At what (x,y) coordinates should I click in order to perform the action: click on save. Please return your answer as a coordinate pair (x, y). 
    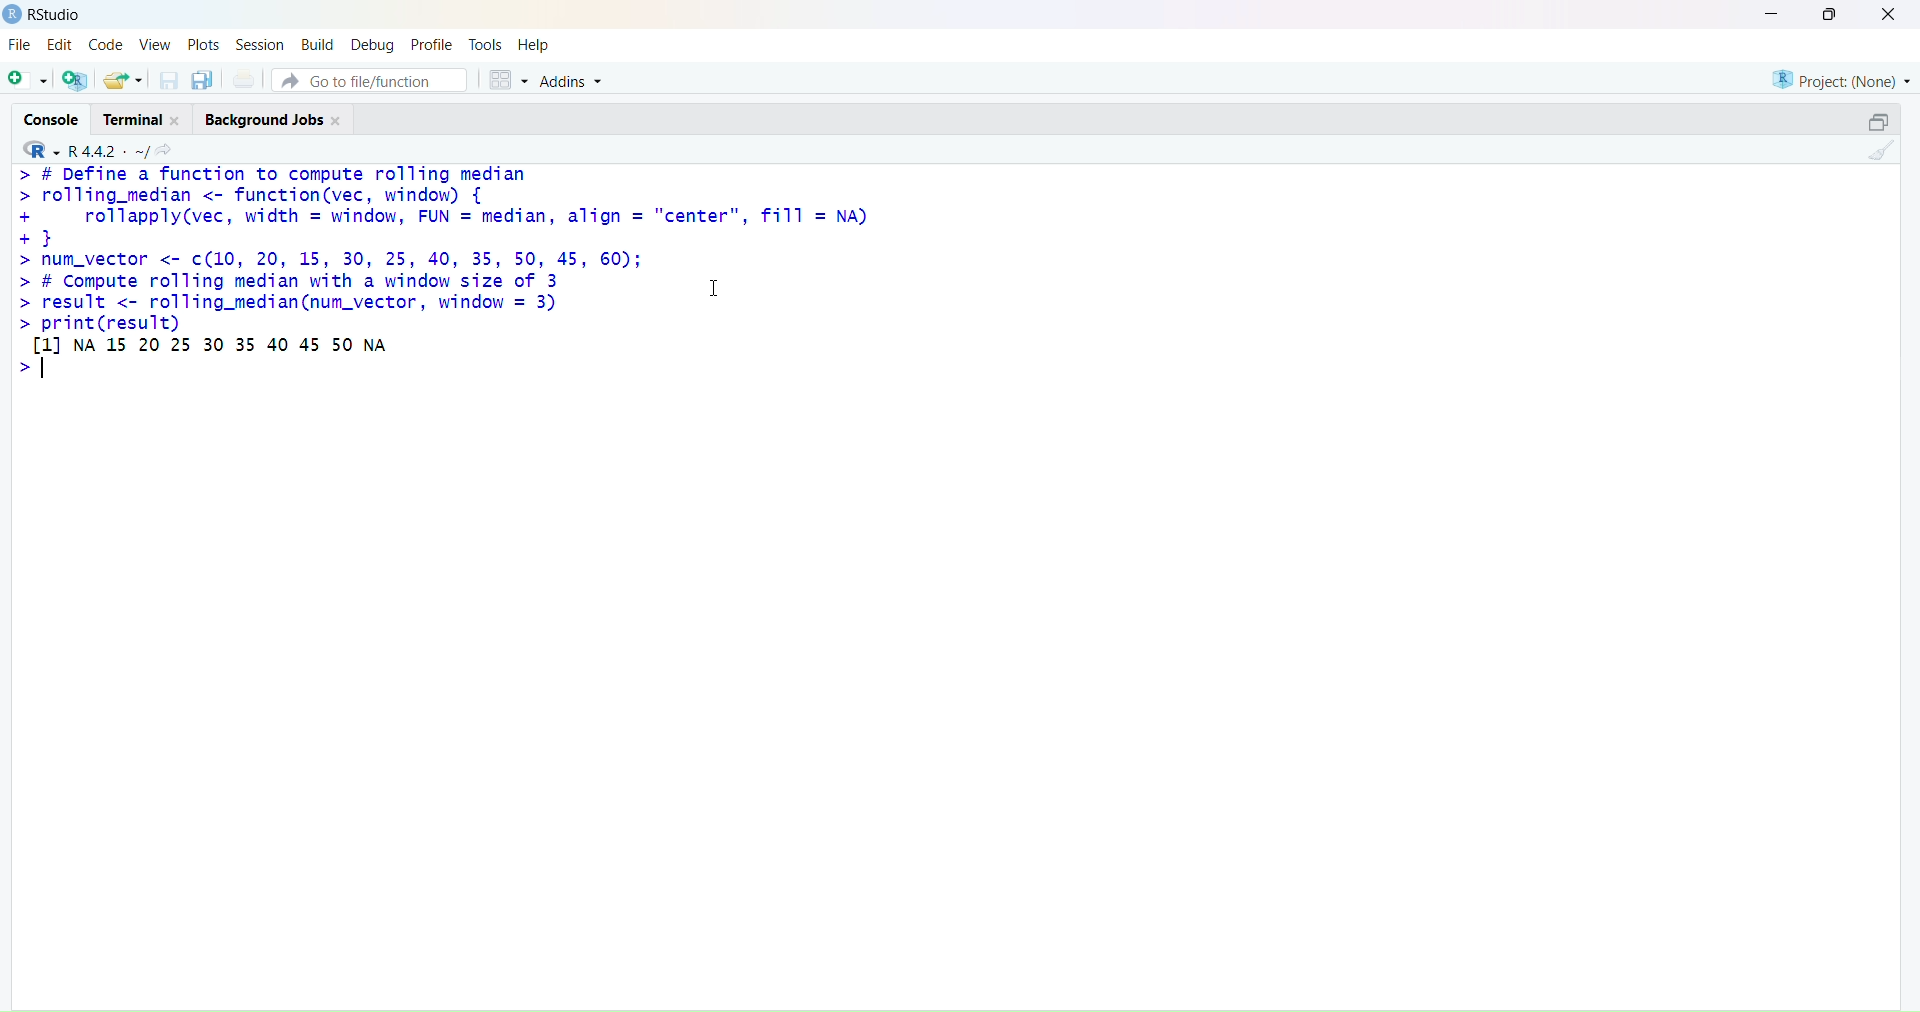
    Looking at the image, I should click on (172, 80).